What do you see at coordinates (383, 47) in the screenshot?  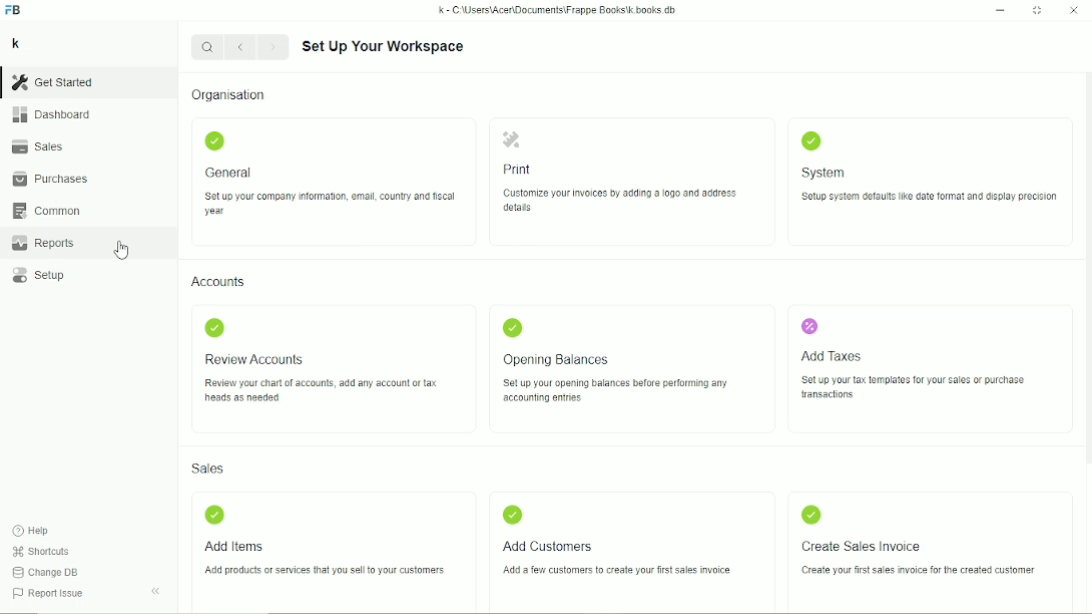 I see `set up your workspace` at bounding box center [383, 47].